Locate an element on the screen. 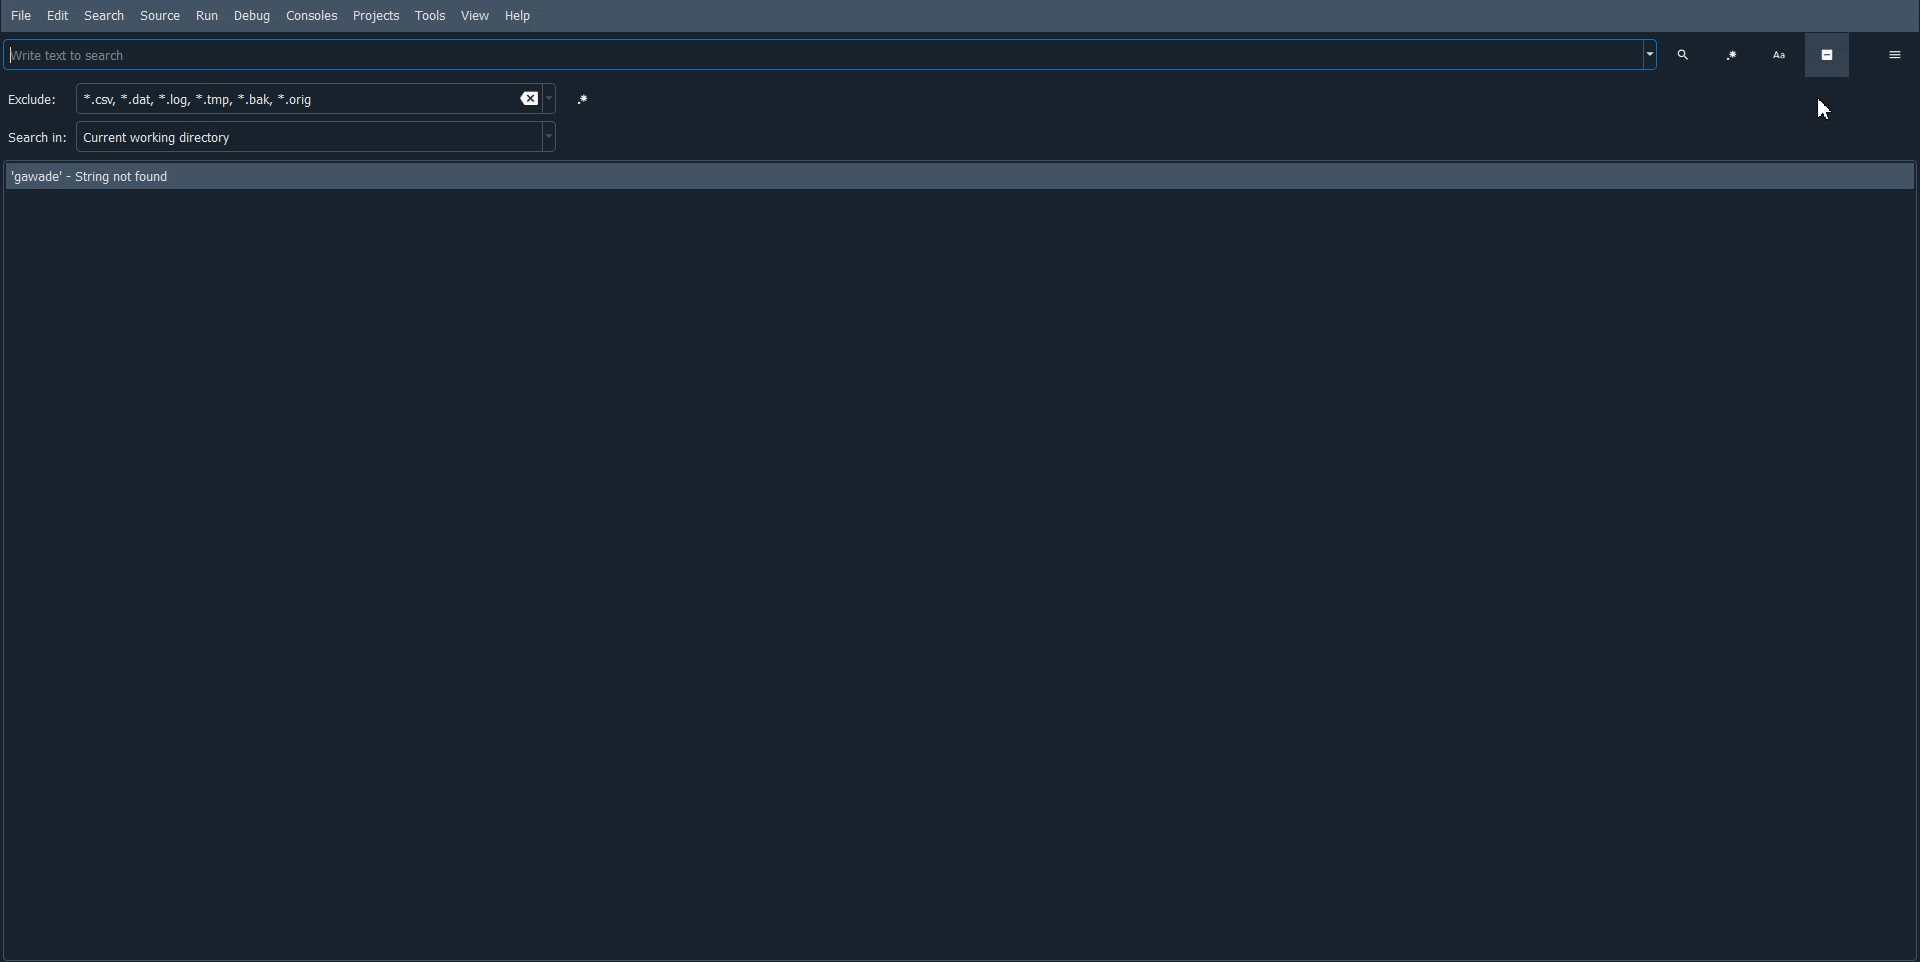 The height and width of the screenshot is (962, 1920). Option is located at coordinates (1895, 53).